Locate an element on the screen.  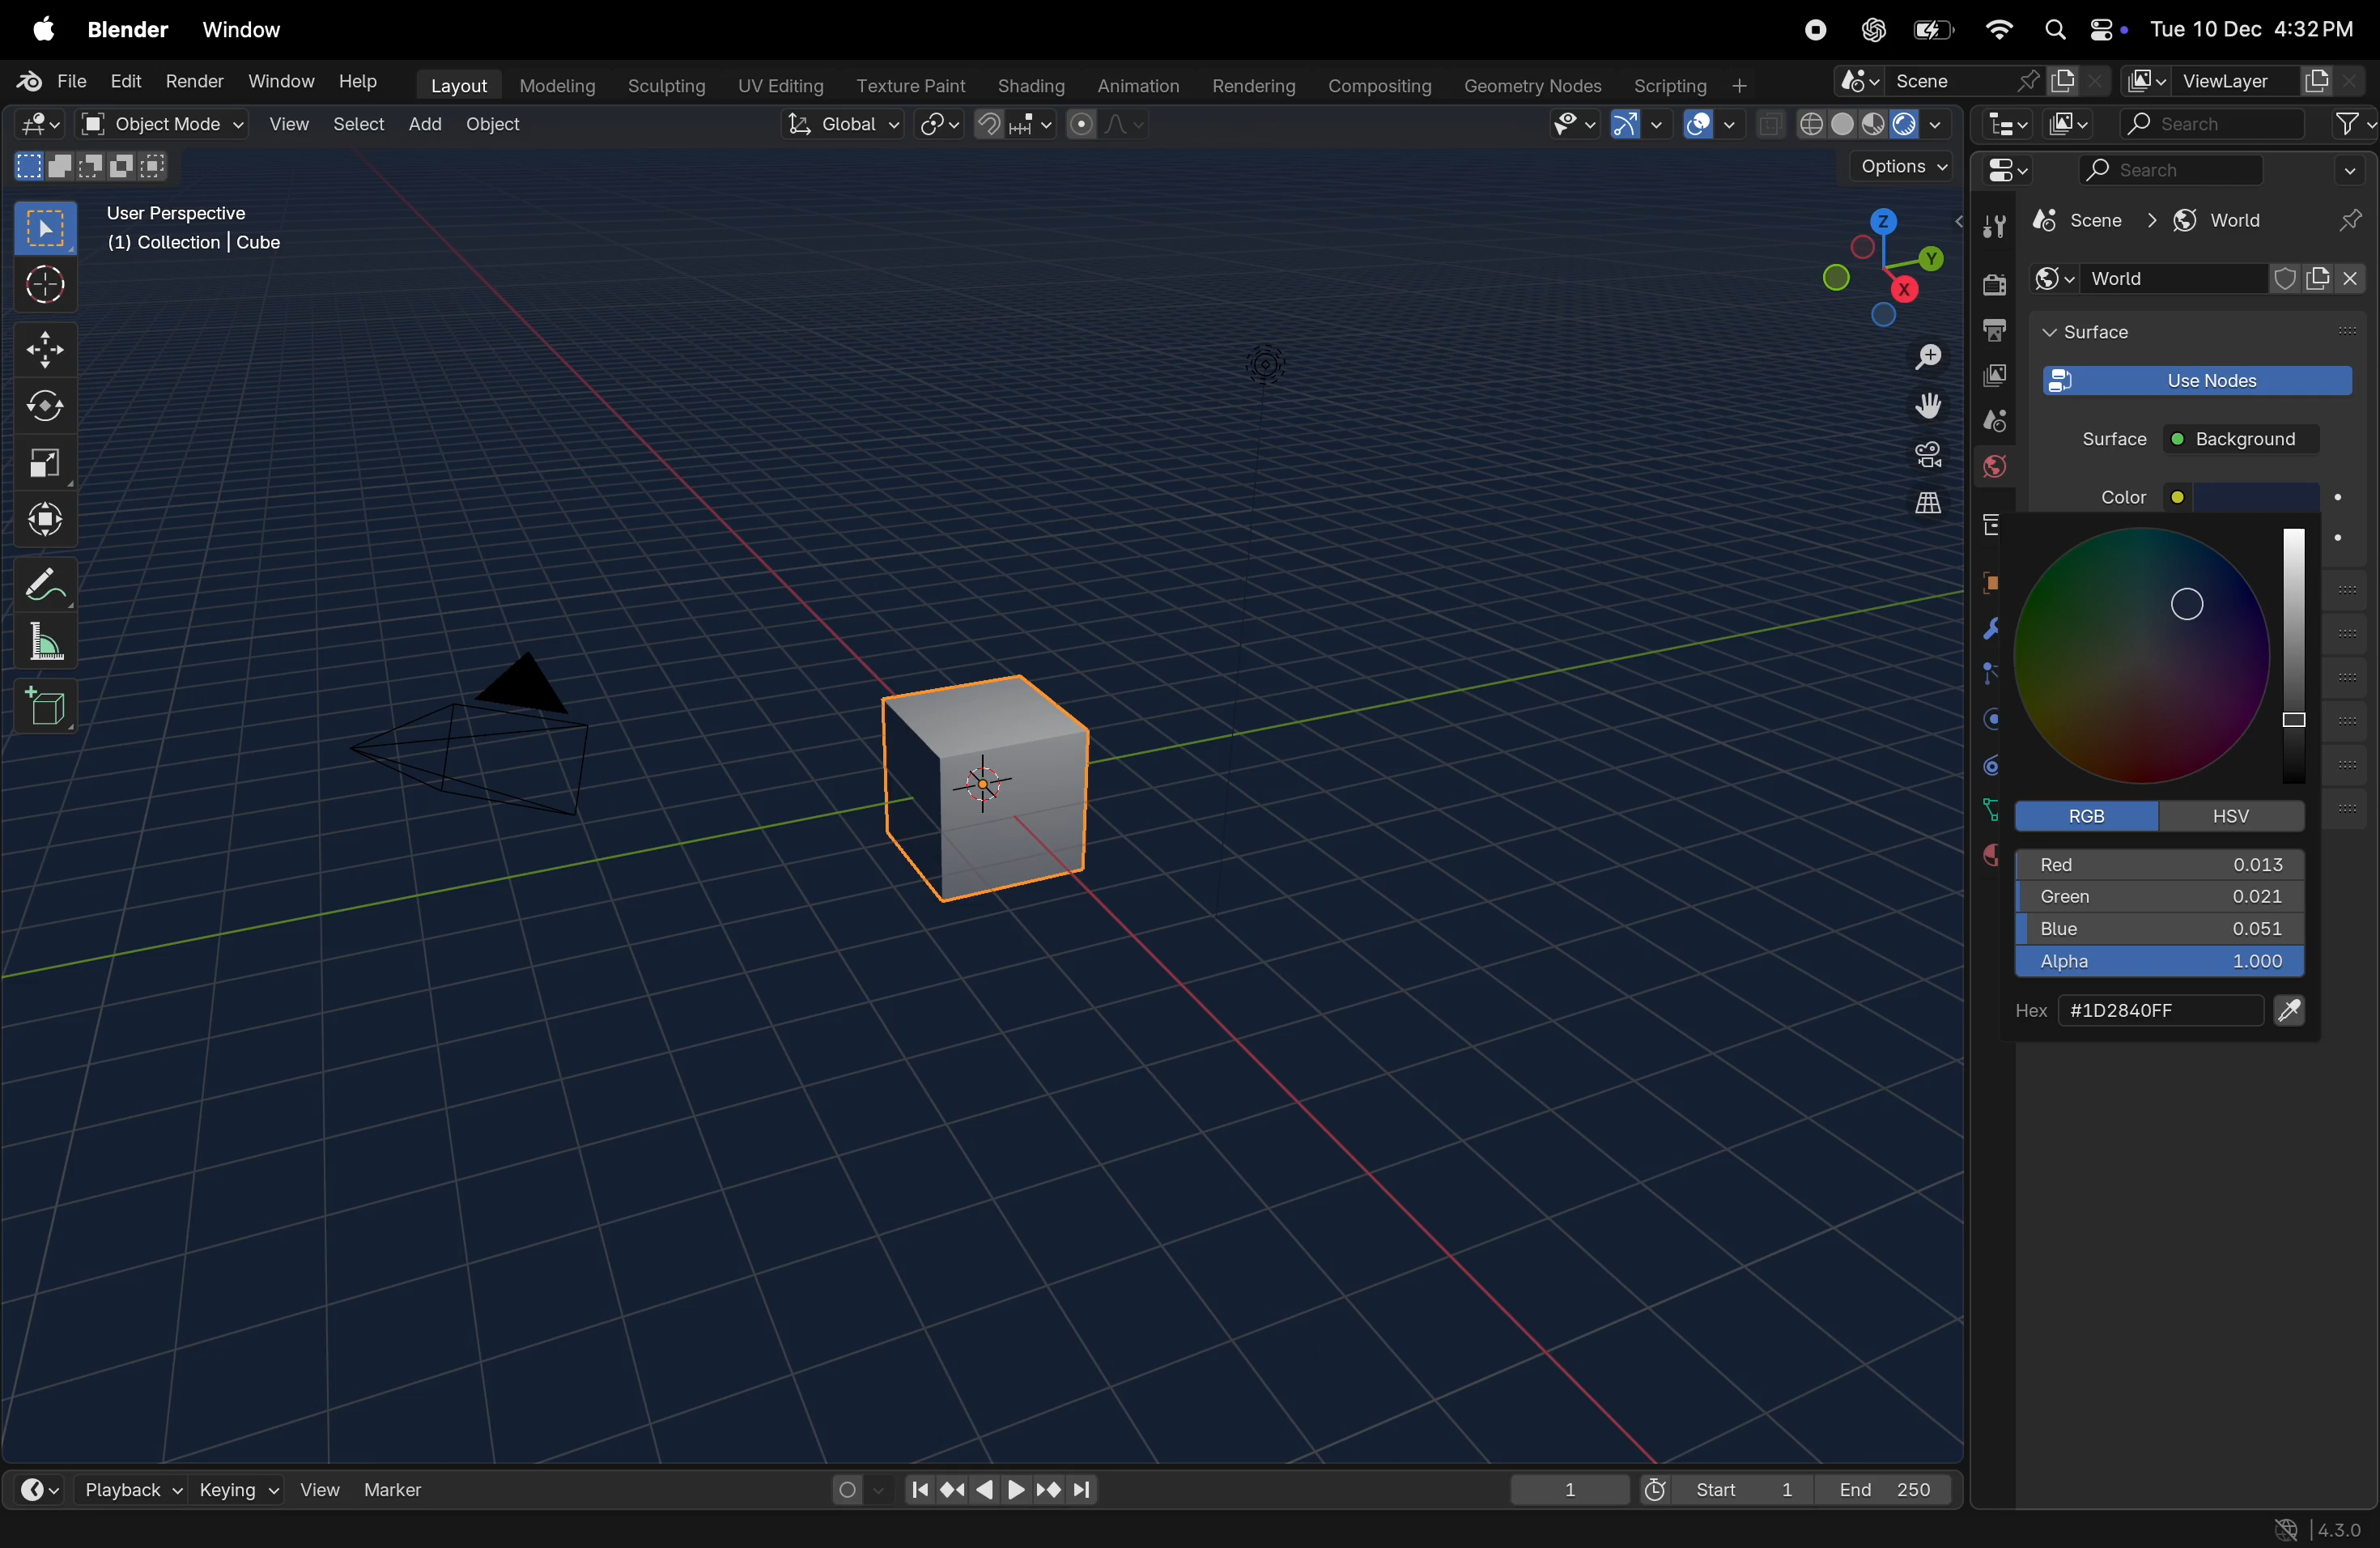
orthographic view is located at coordinates (1916, 504).